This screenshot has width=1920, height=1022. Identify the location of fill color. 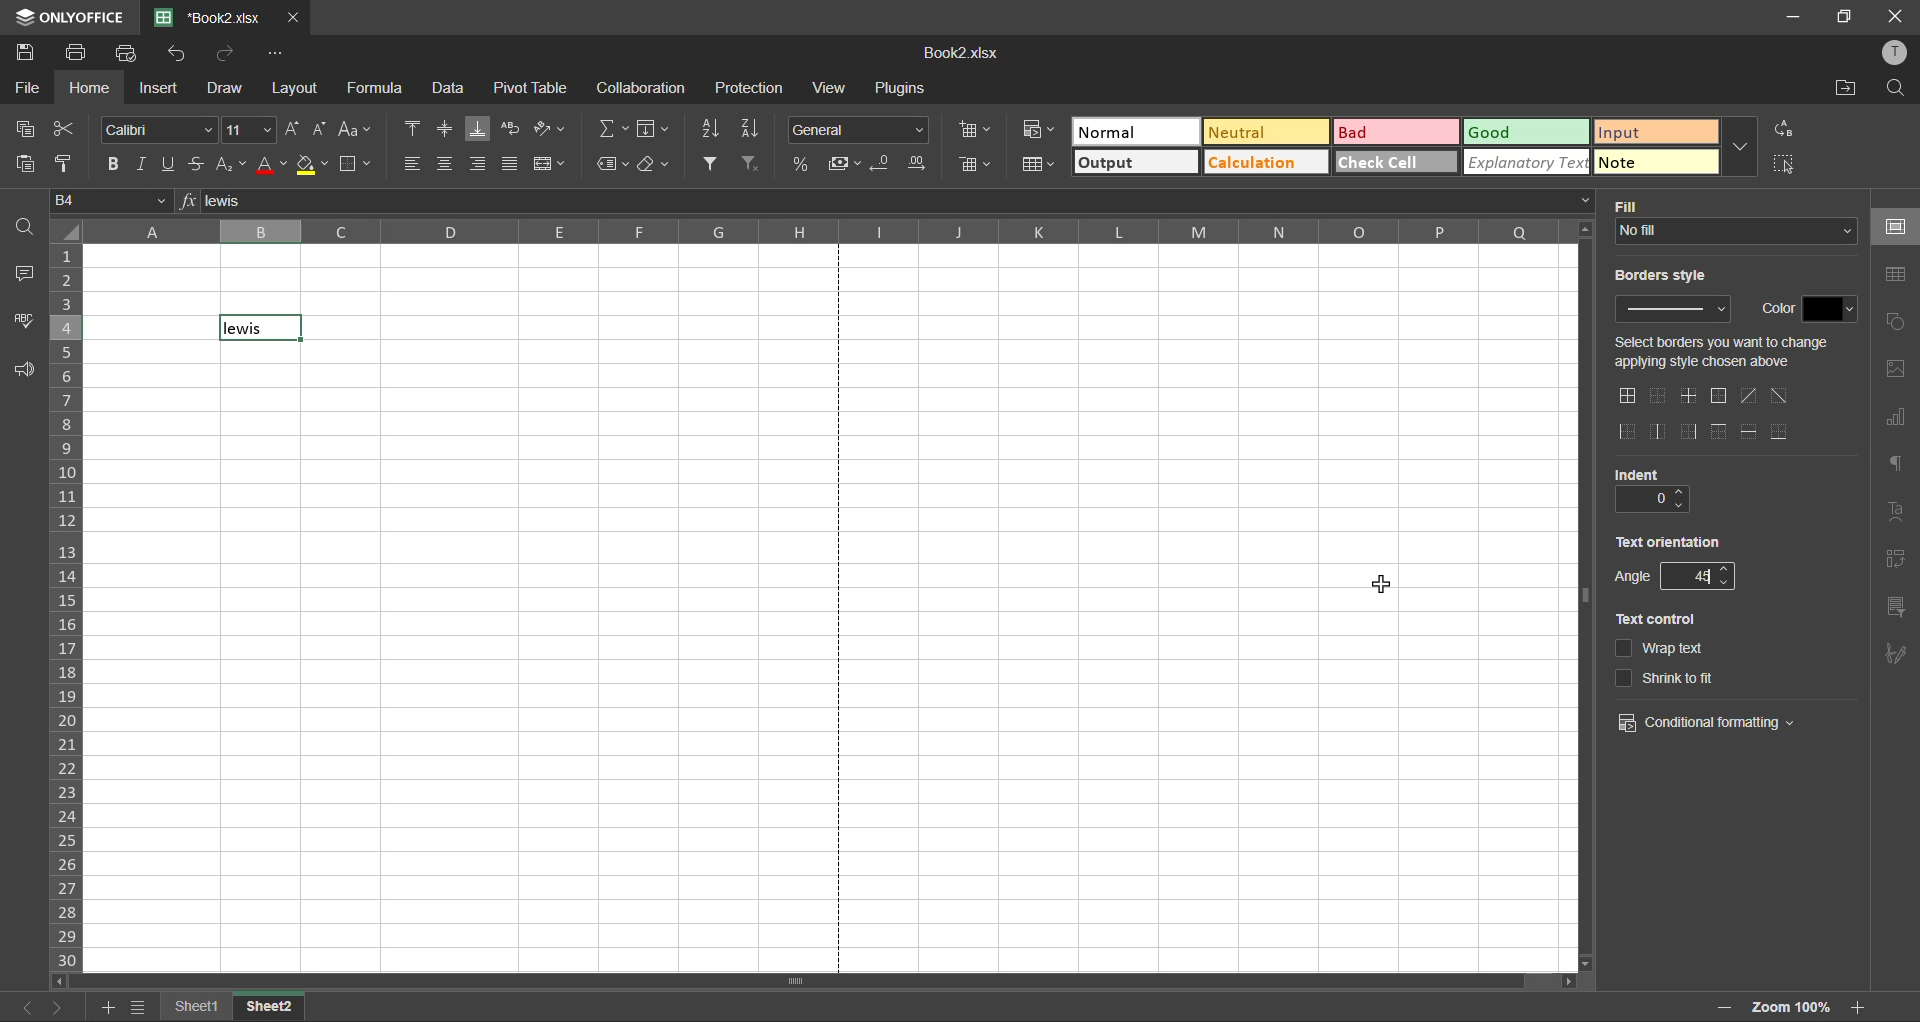
(313, 166).